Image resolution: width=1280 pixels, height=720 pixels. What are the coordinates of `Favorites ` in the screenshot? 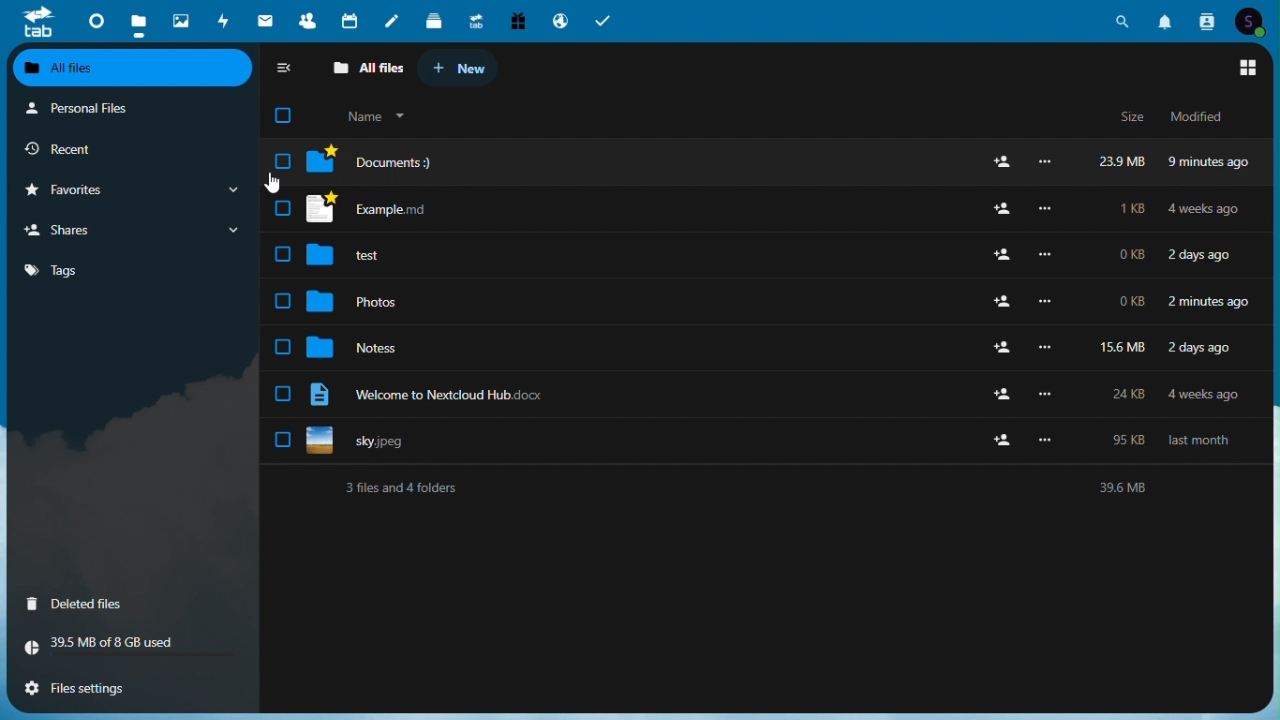 It's located at (124, 189).